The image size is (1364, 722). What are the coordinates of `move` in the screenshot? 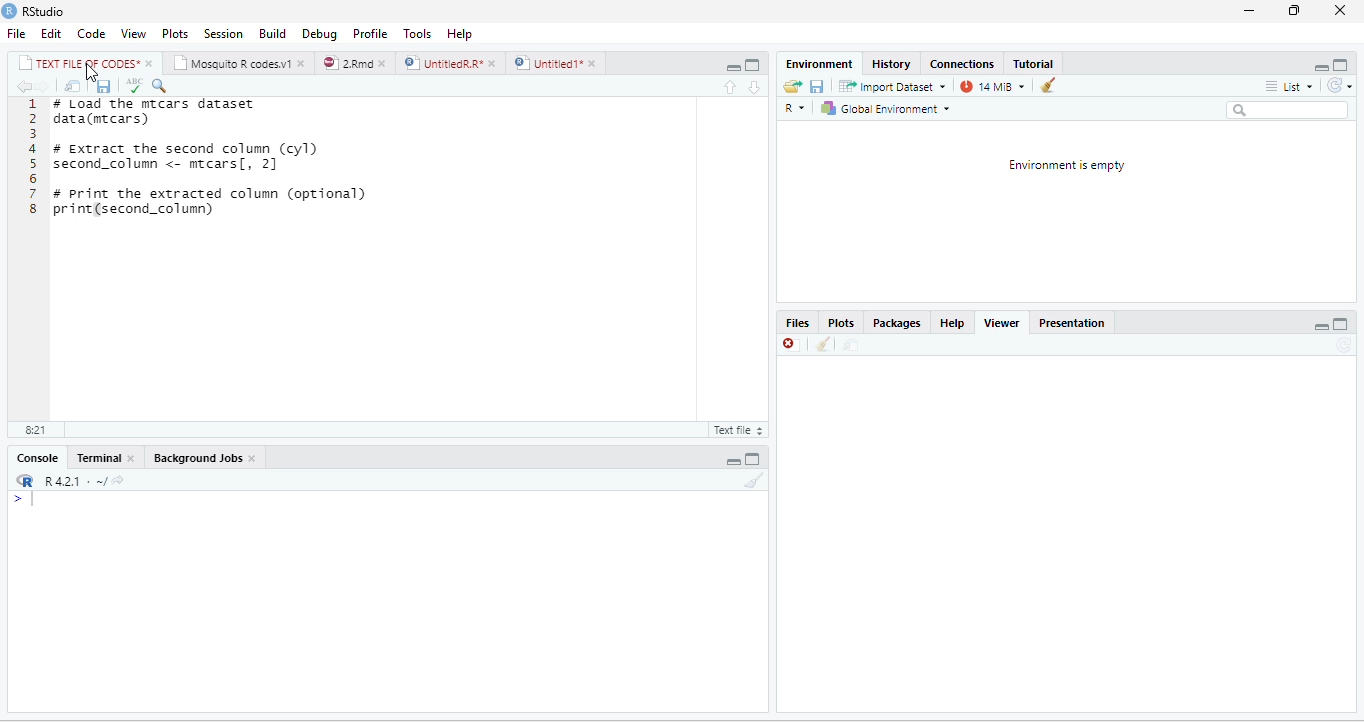 It's located at (73, 86).